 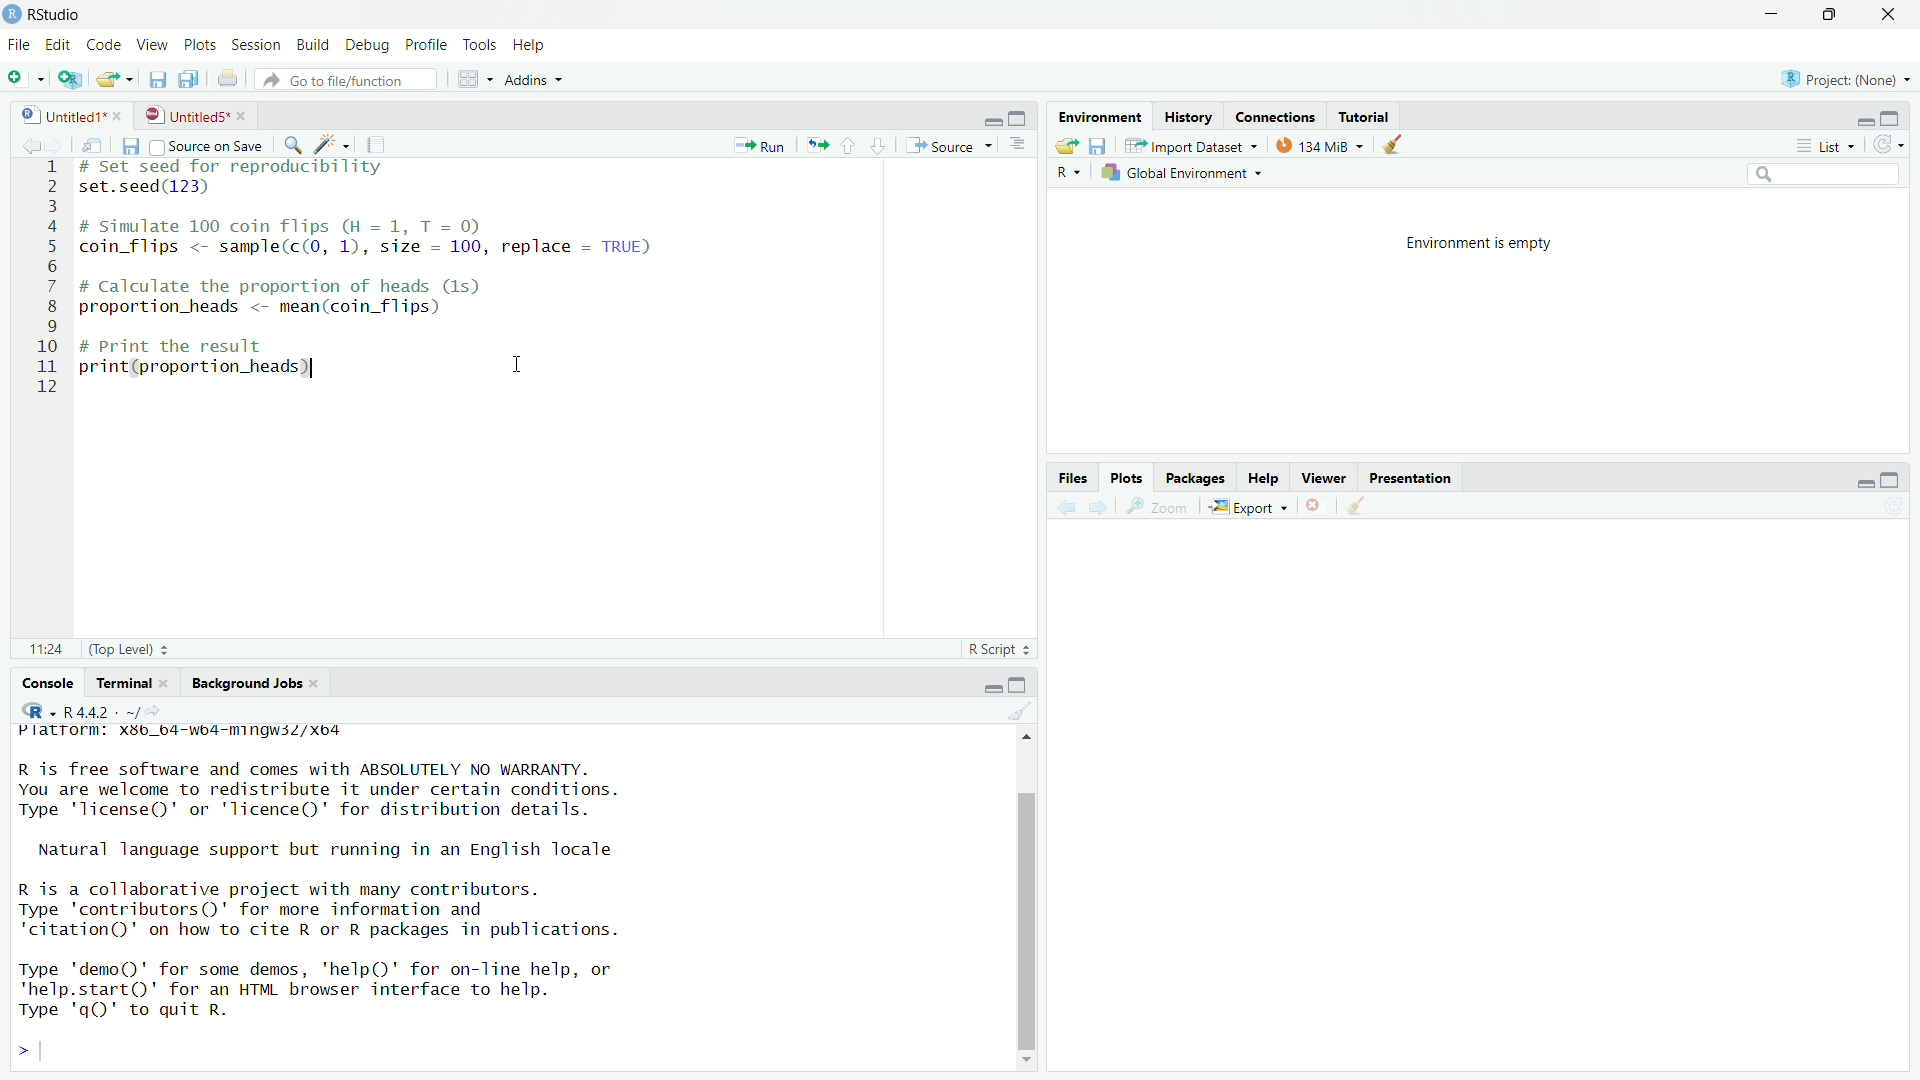 What do you see at coordinates (24, 78) in the screenshot?
I see `new file` at bounding box center [24, 78].